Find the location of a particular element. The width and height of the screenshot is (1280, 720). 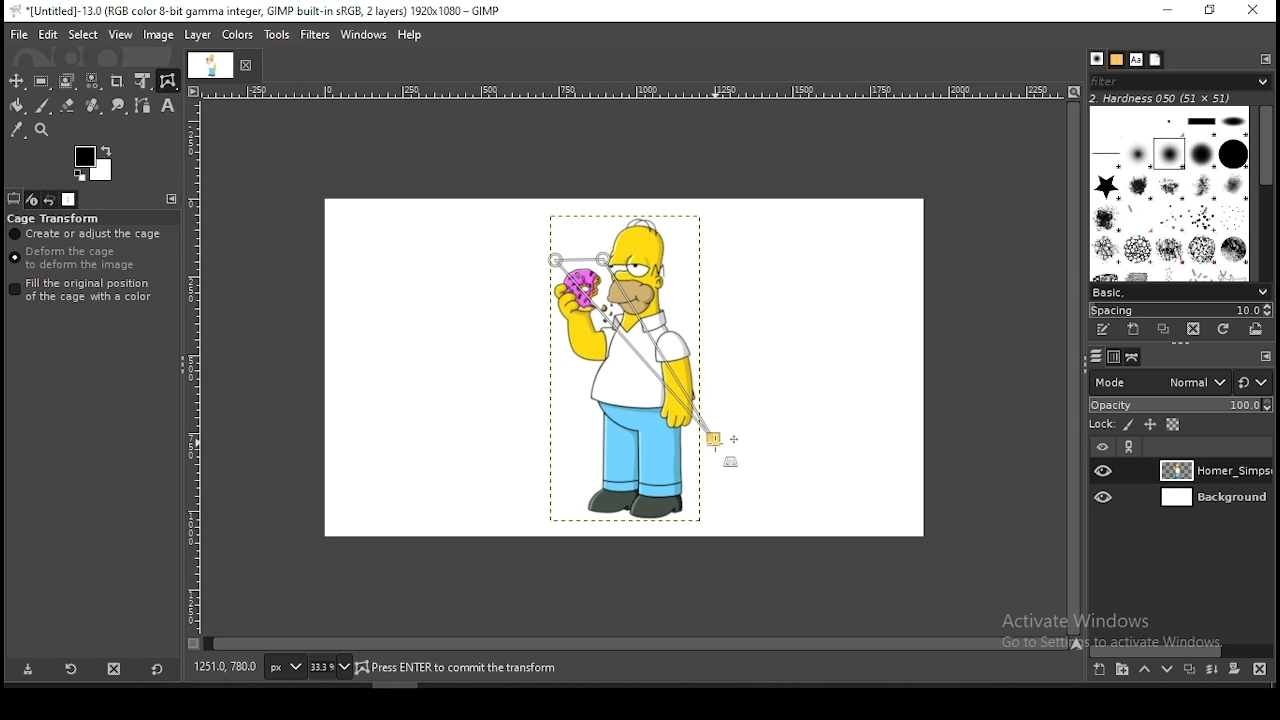

duplicate layer is located at coordinates (1189, 672).